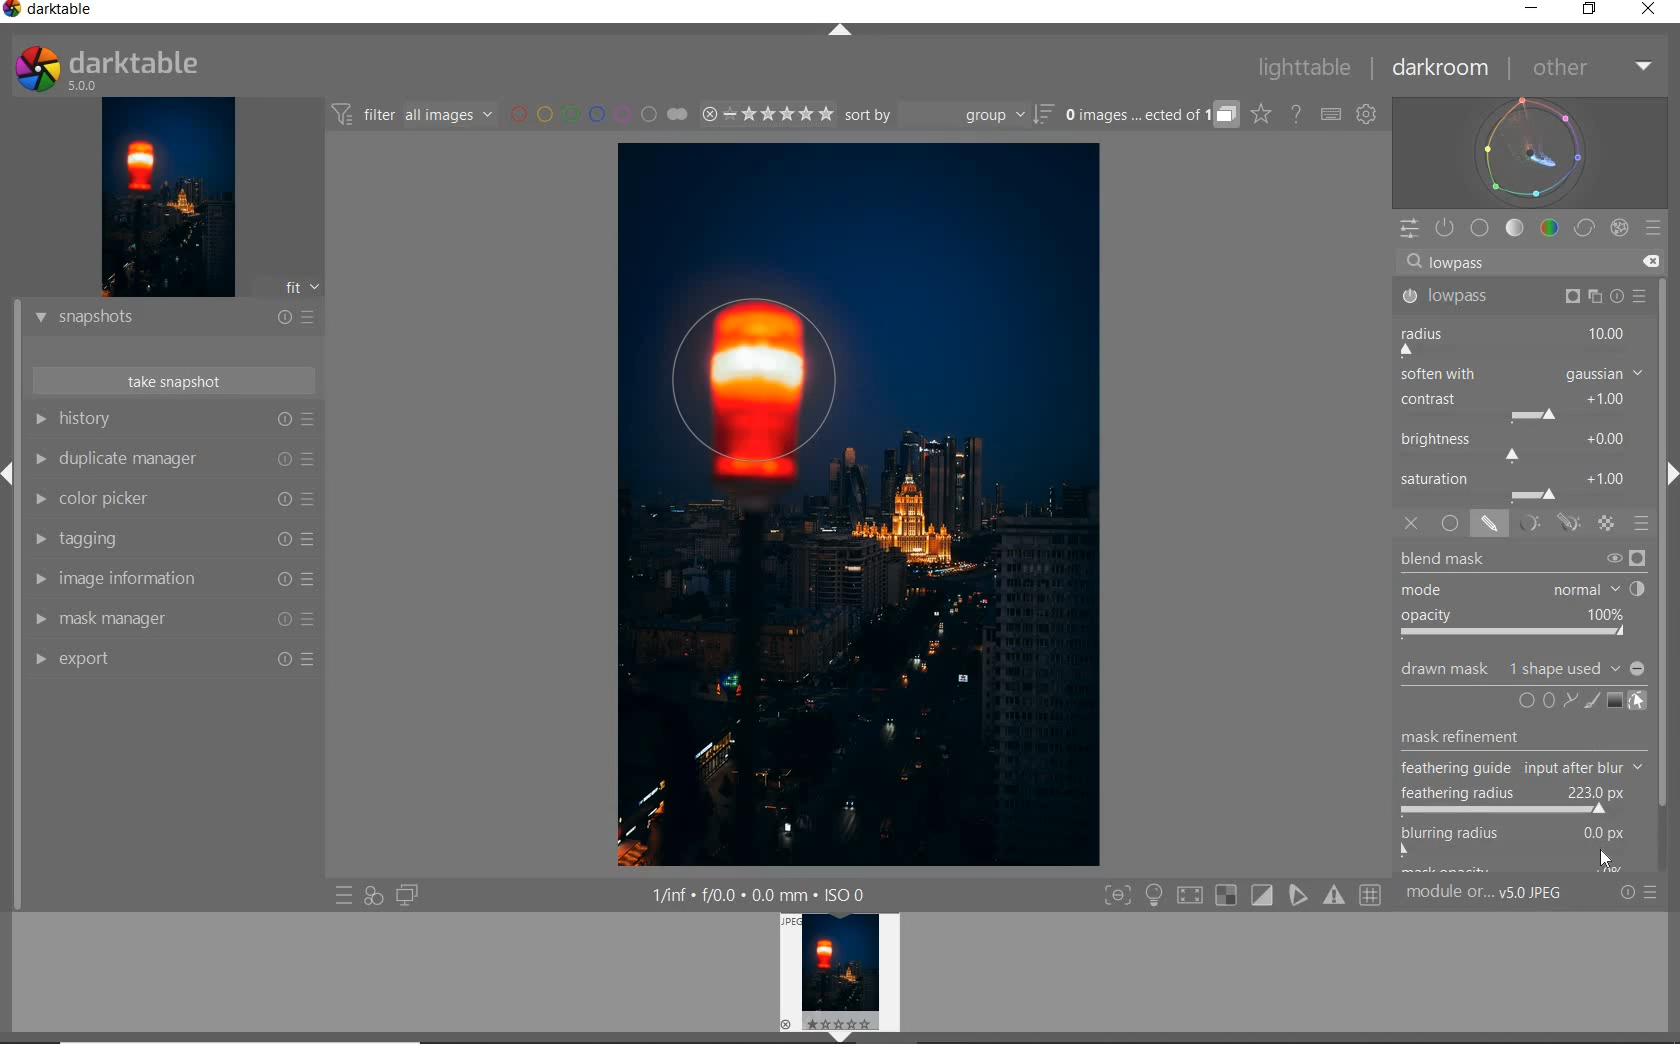 The image size is (1680, 1044). What do you see at coordinates (1515, 228) in the screenshot?
I see `TONE` at bounding box center [1515, 228].